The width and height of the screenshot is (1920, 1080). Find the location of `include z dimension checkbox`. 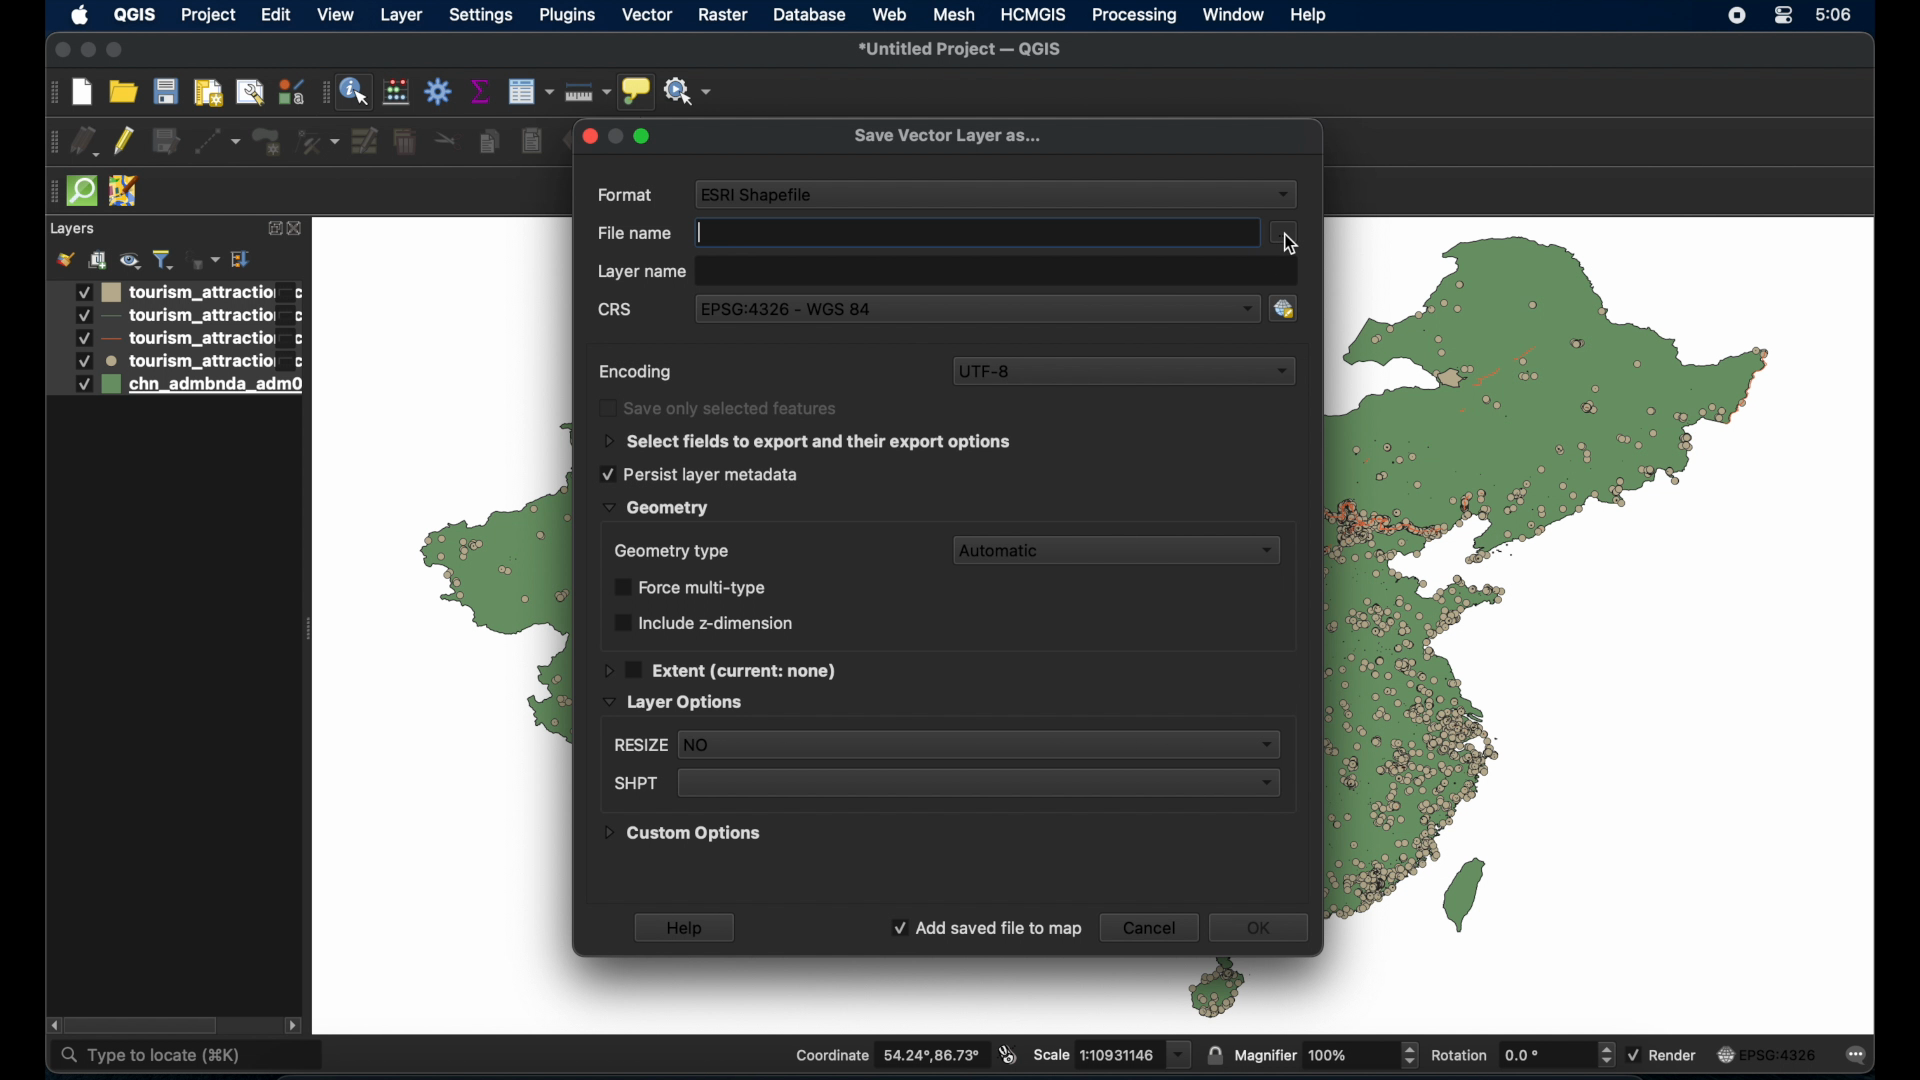

include z dimension checkbox is located at coordinates (703, 622).